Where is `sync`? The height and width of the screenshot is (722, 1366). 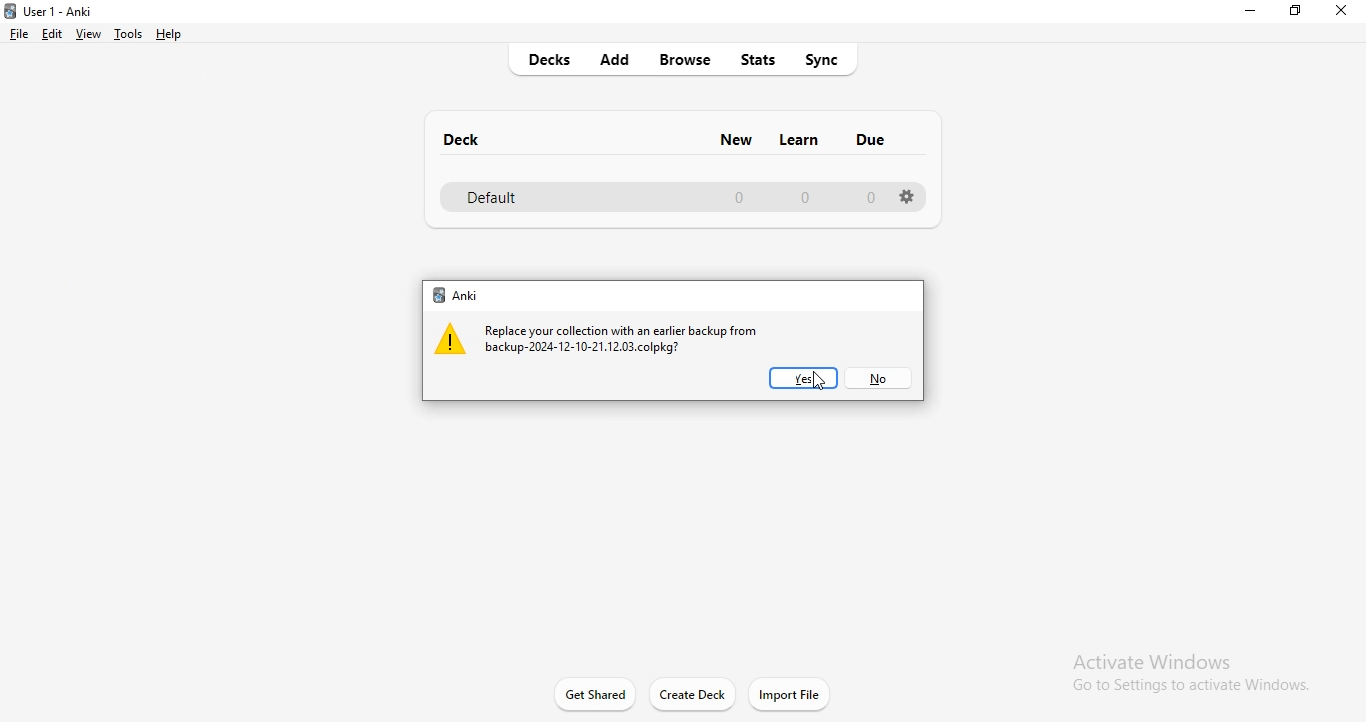
sync is located at coordinates (829, 59).